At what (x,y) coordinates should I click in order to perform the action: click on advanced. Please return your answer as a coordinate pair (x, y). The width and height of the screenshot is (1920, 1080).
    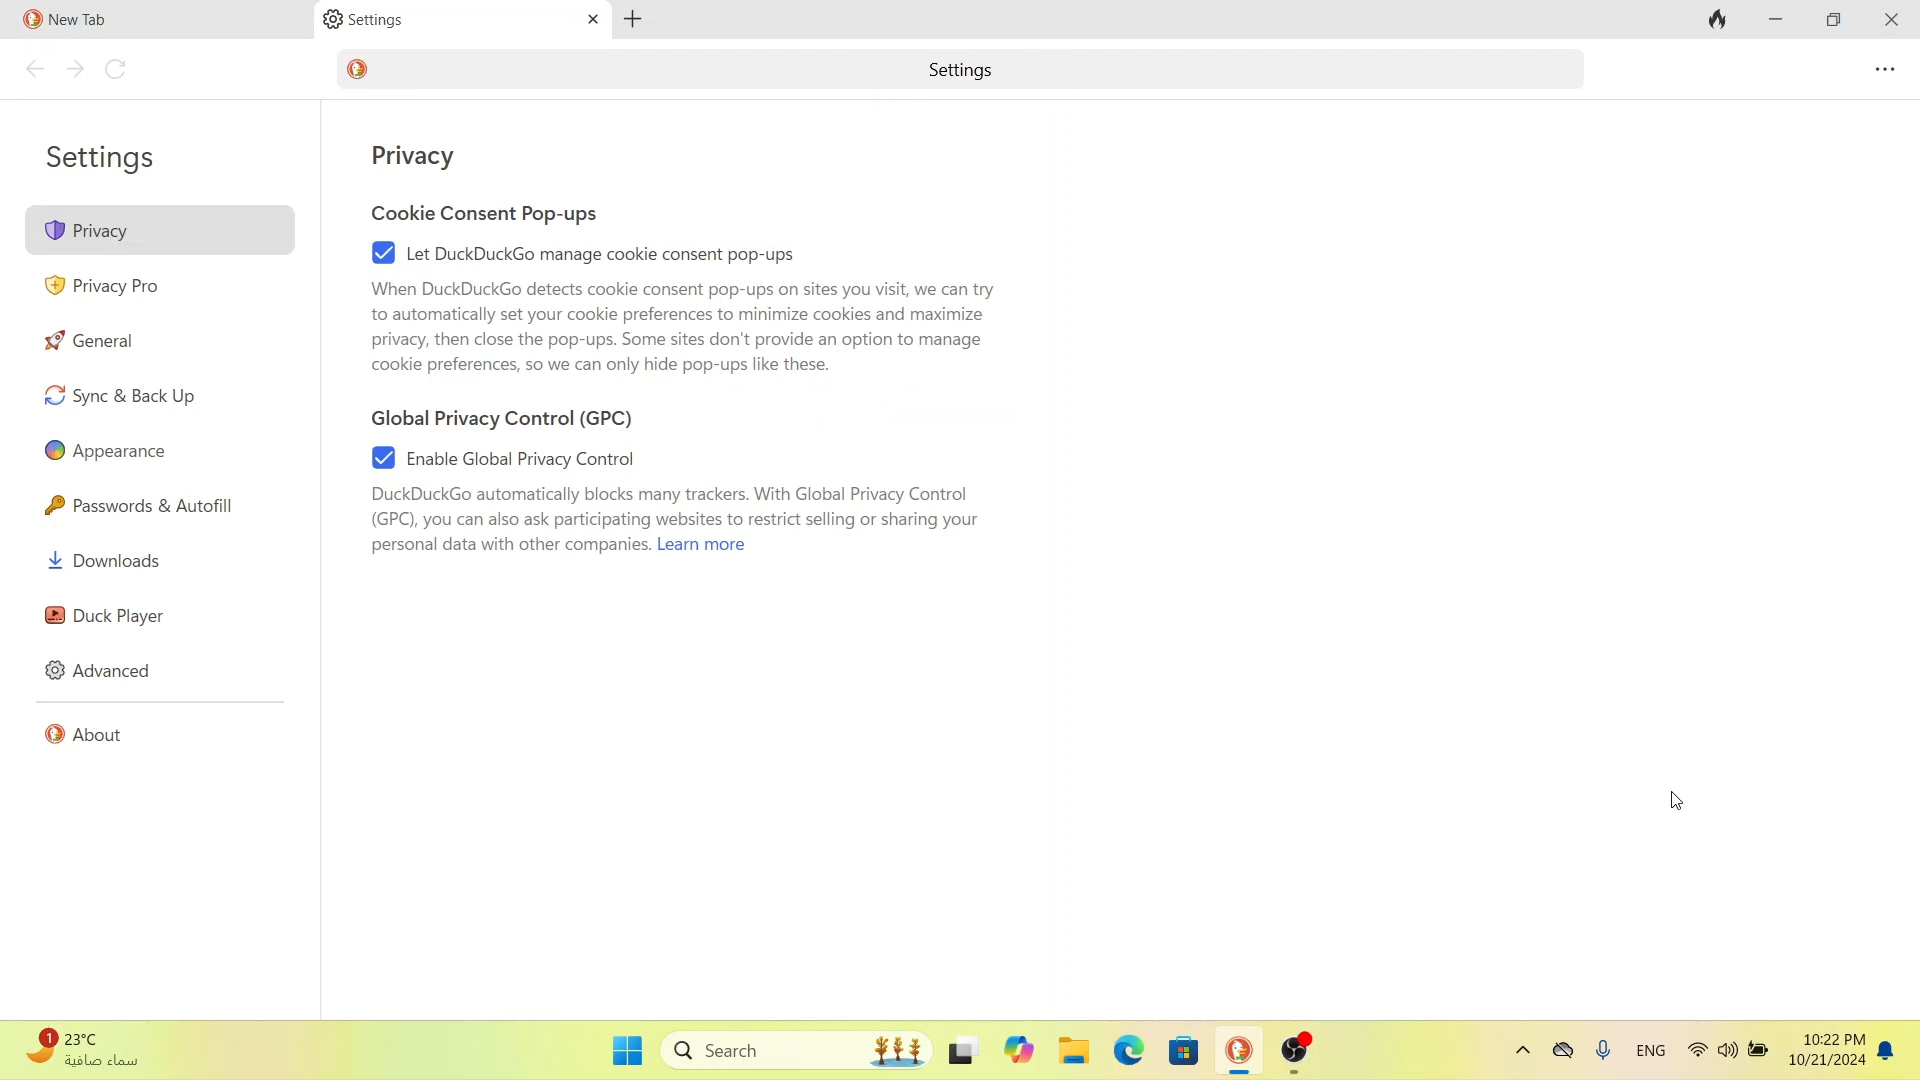
    Looking at the image, I should click on (102, 672).